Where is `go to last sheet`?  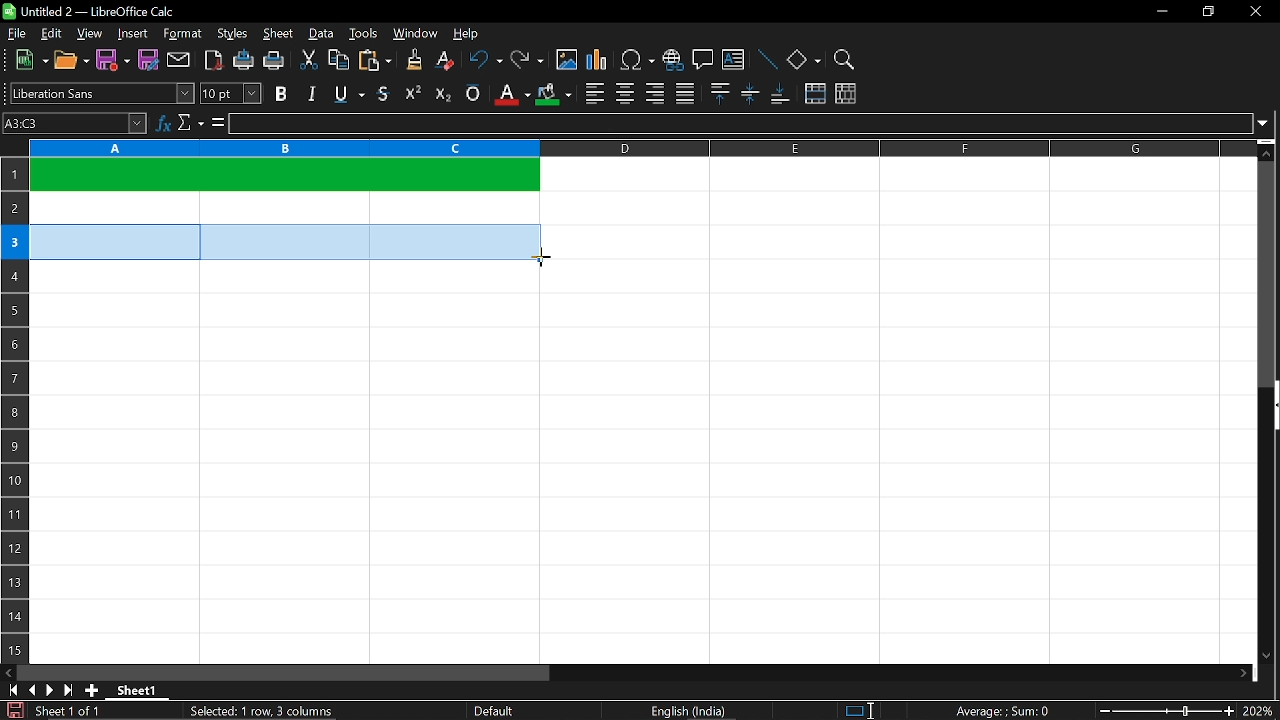
go to last sheet is located at coordinates (66, 691).